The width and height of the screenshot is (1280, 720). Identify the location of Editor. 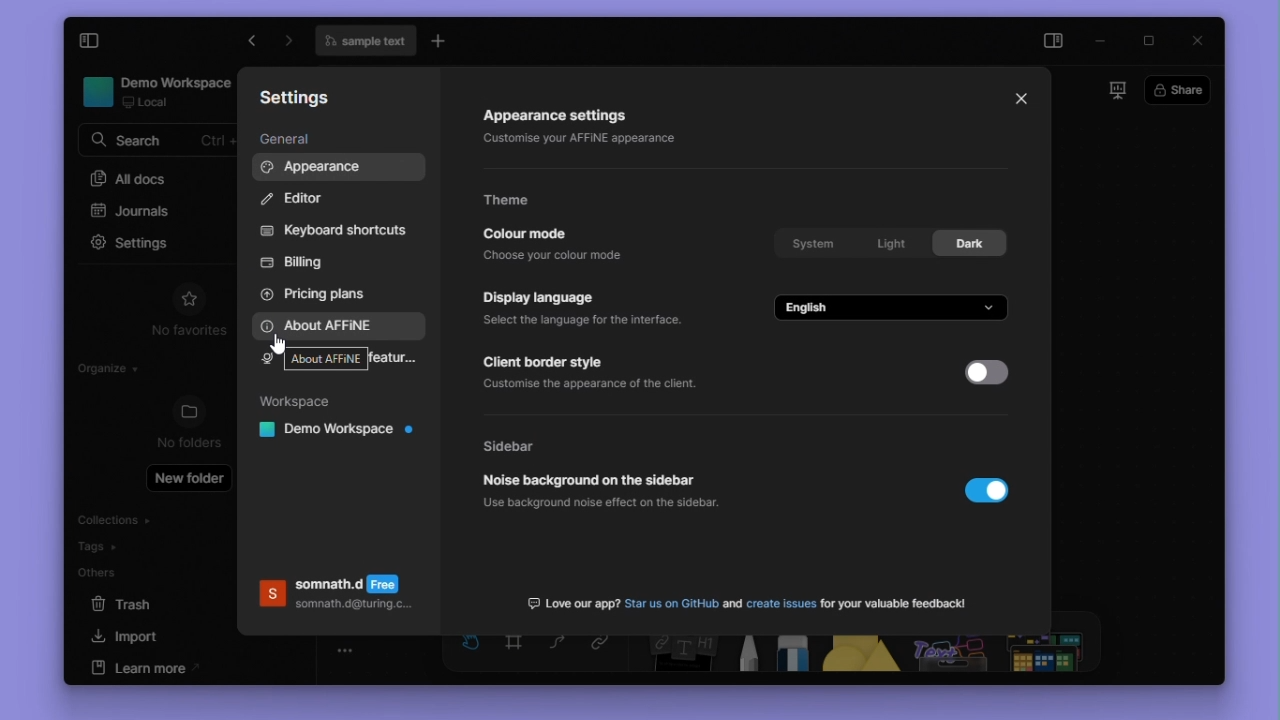
(299, 197).